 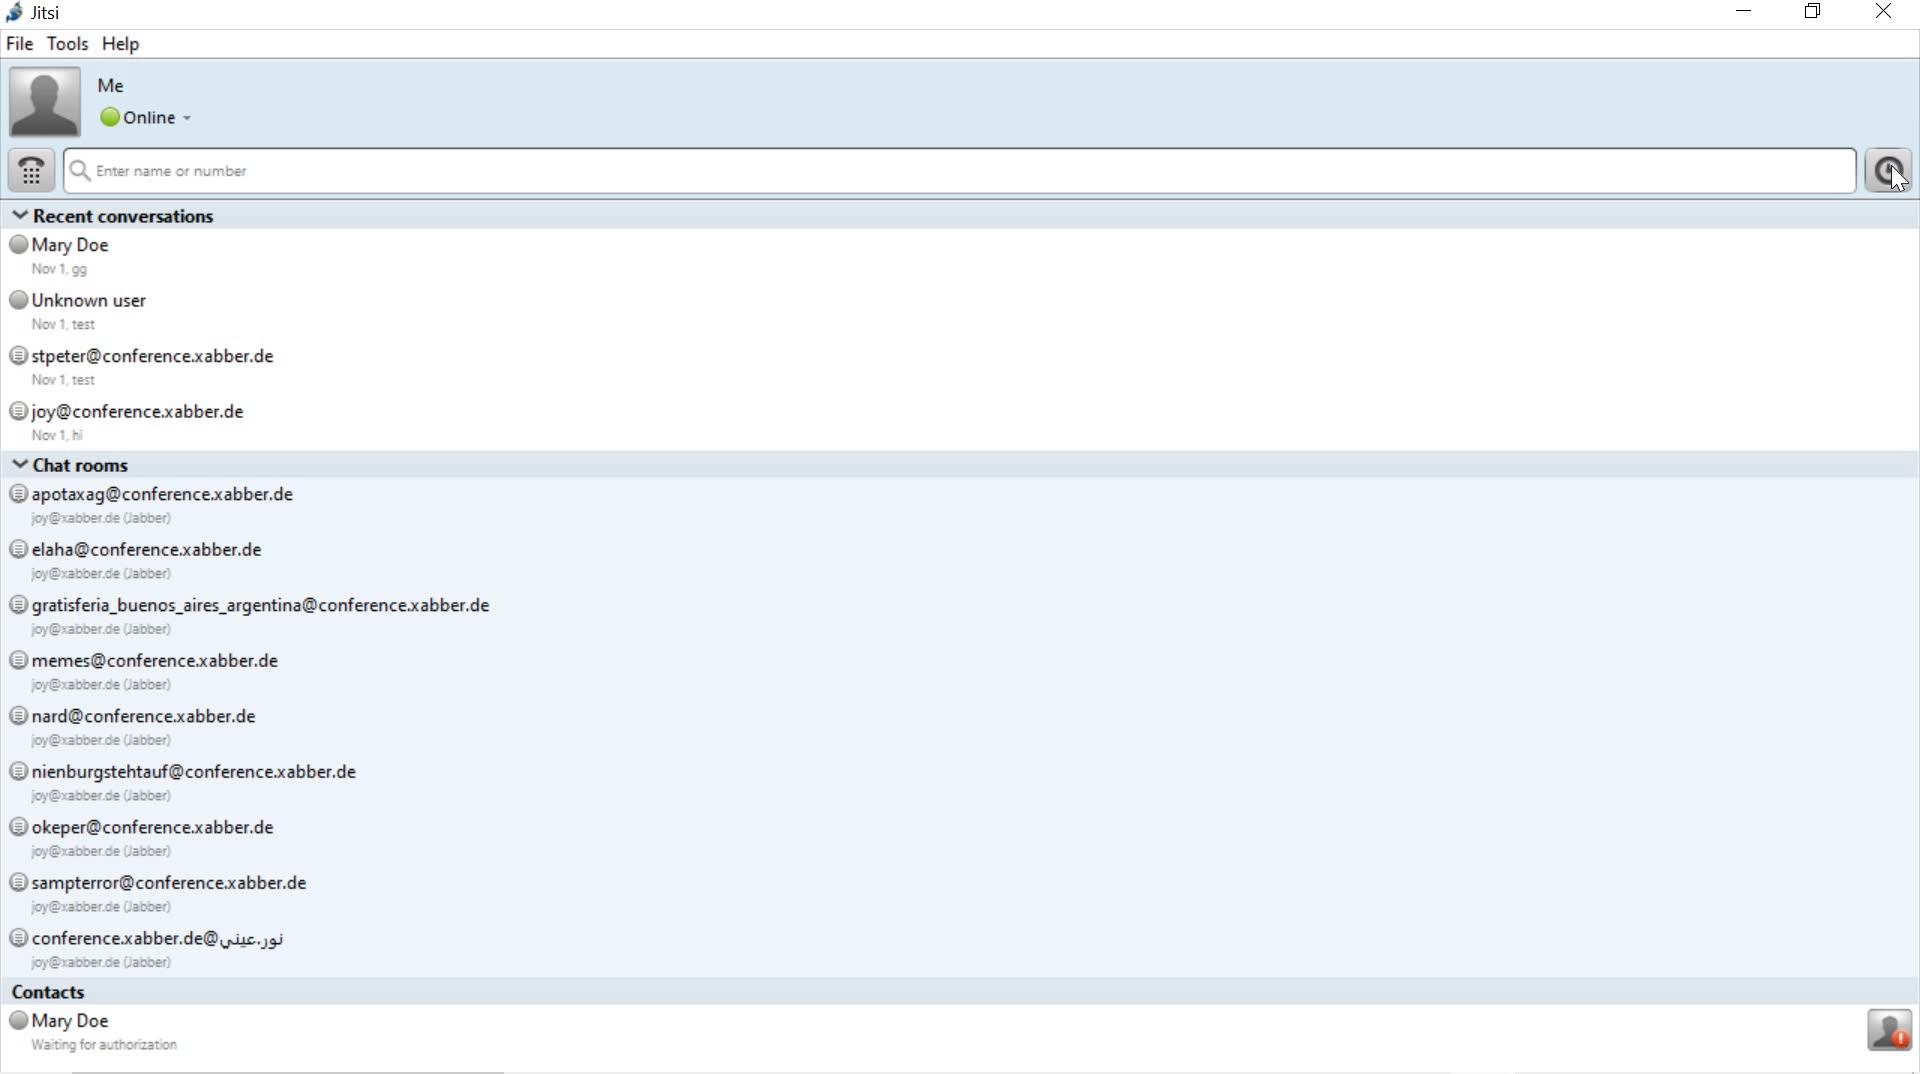 I want to click on recent conversations, so click(x=962, y=328).